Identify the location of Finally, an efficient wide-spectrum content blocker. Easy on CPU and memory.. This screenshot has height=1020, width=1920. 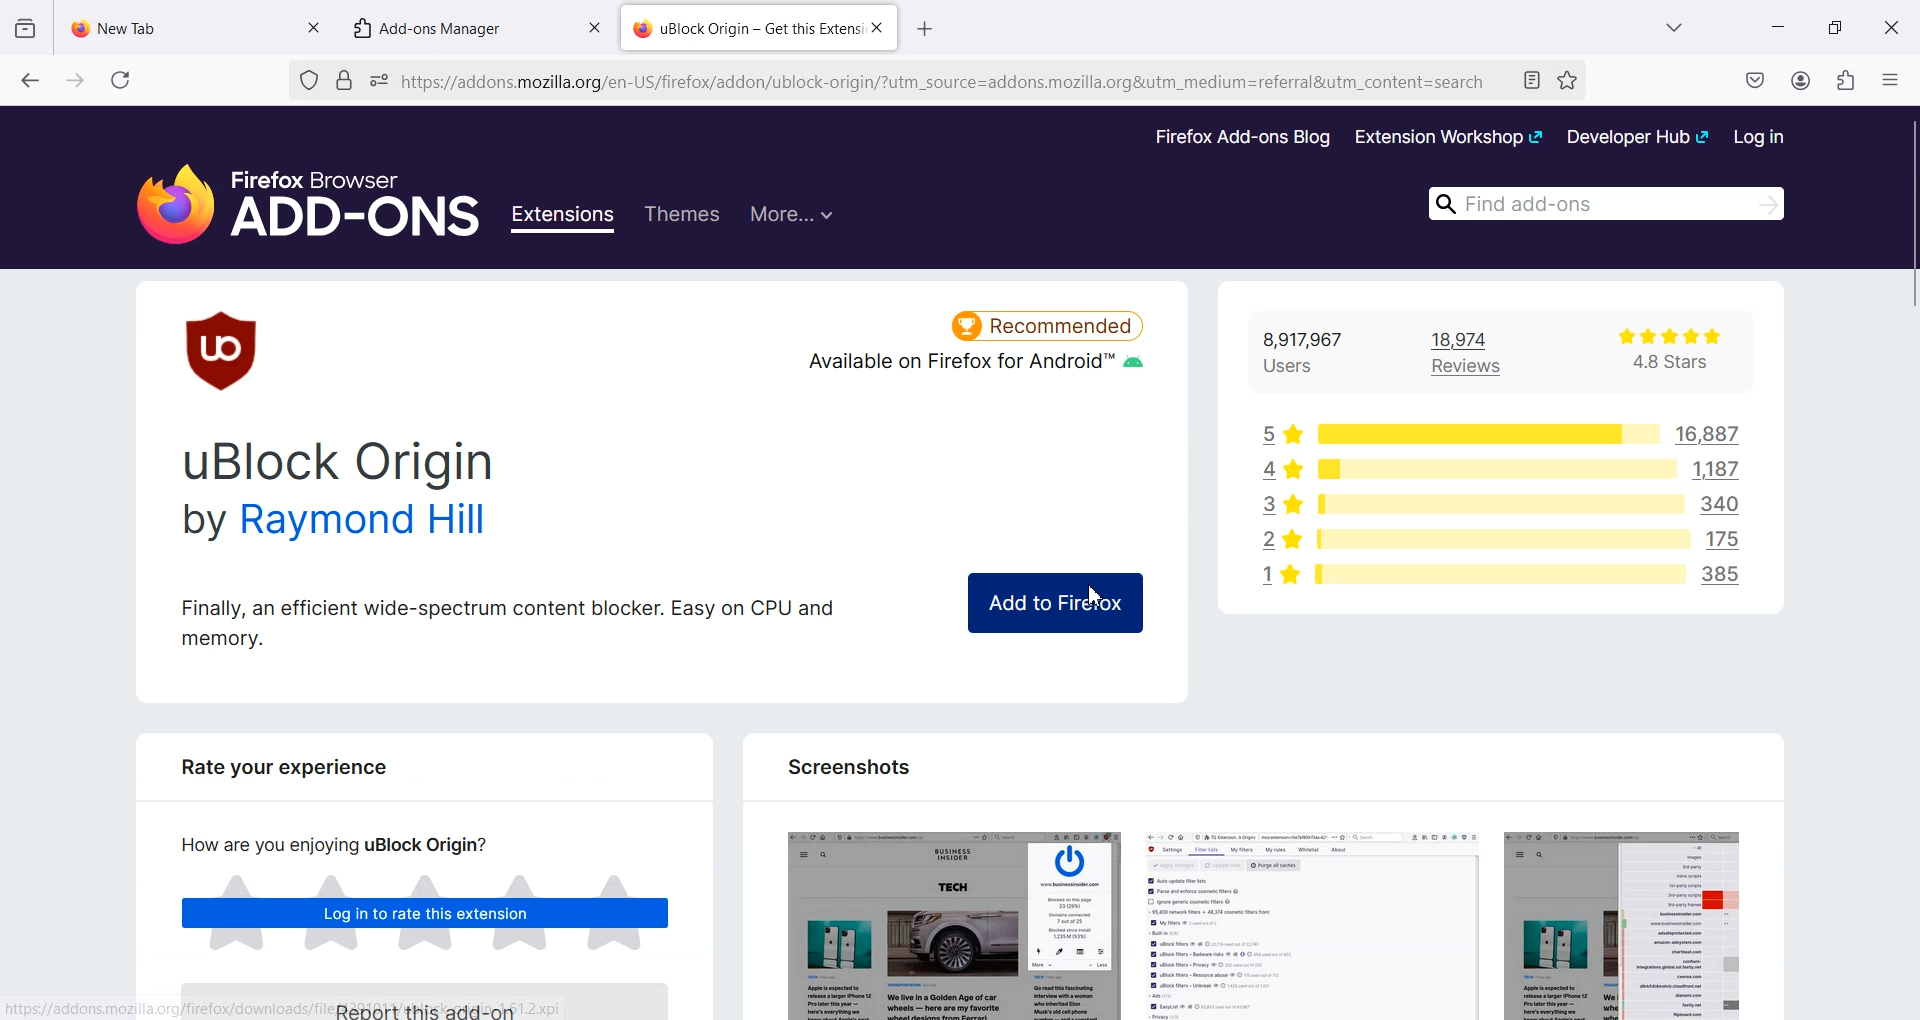
(508, 621).